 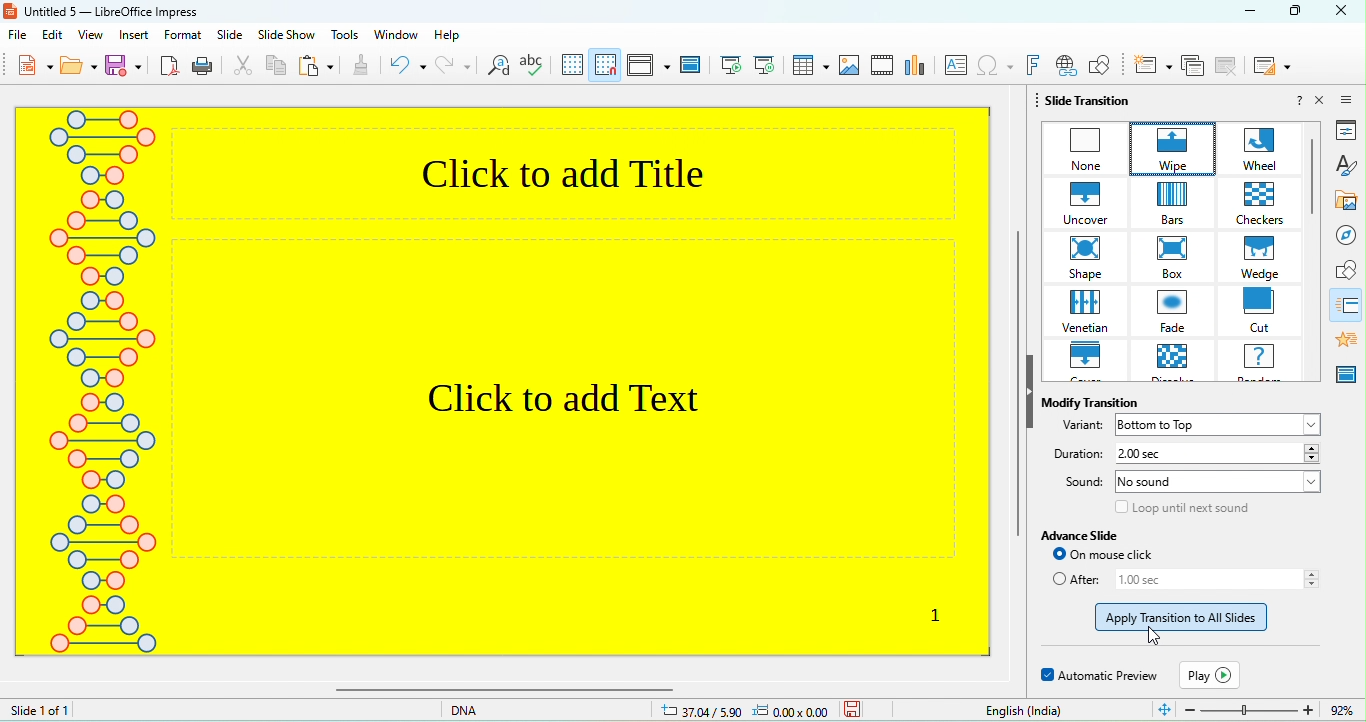 I want to click on duration, so click(x=1077, y=454).